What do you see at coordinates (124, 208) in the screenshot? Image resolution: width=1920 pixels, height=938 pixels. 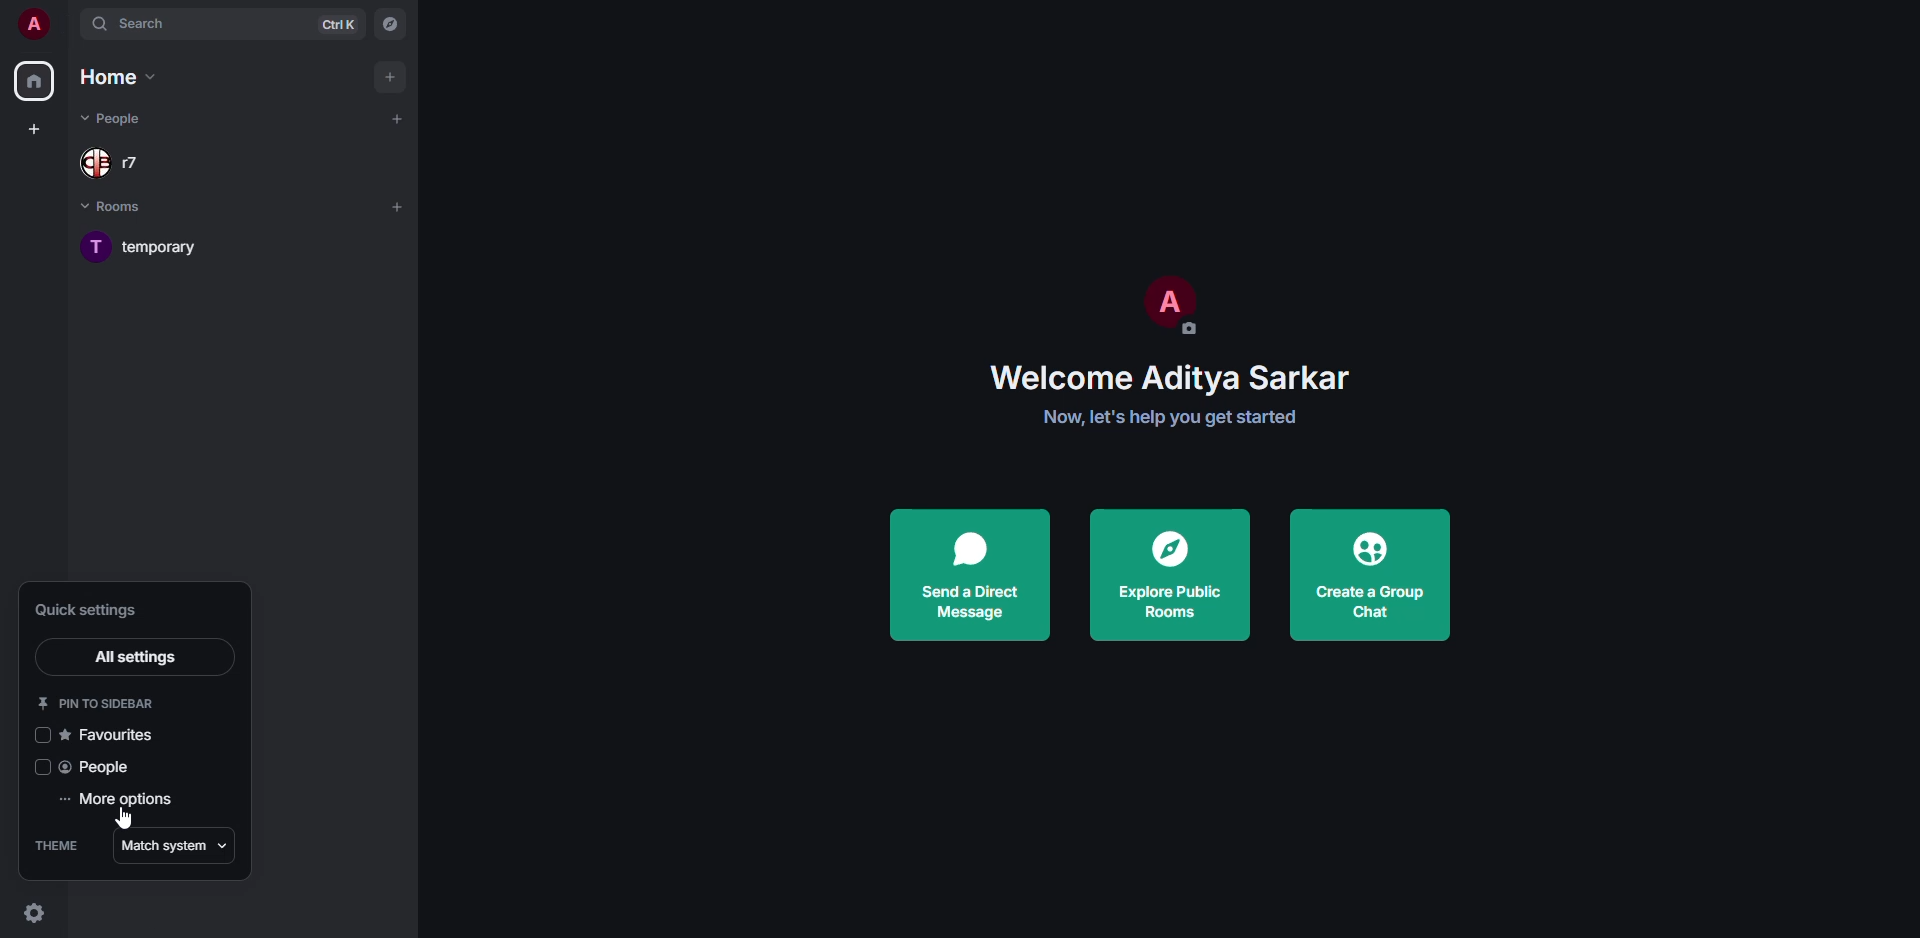 I see `rooms` at bounding box center [124, 208].